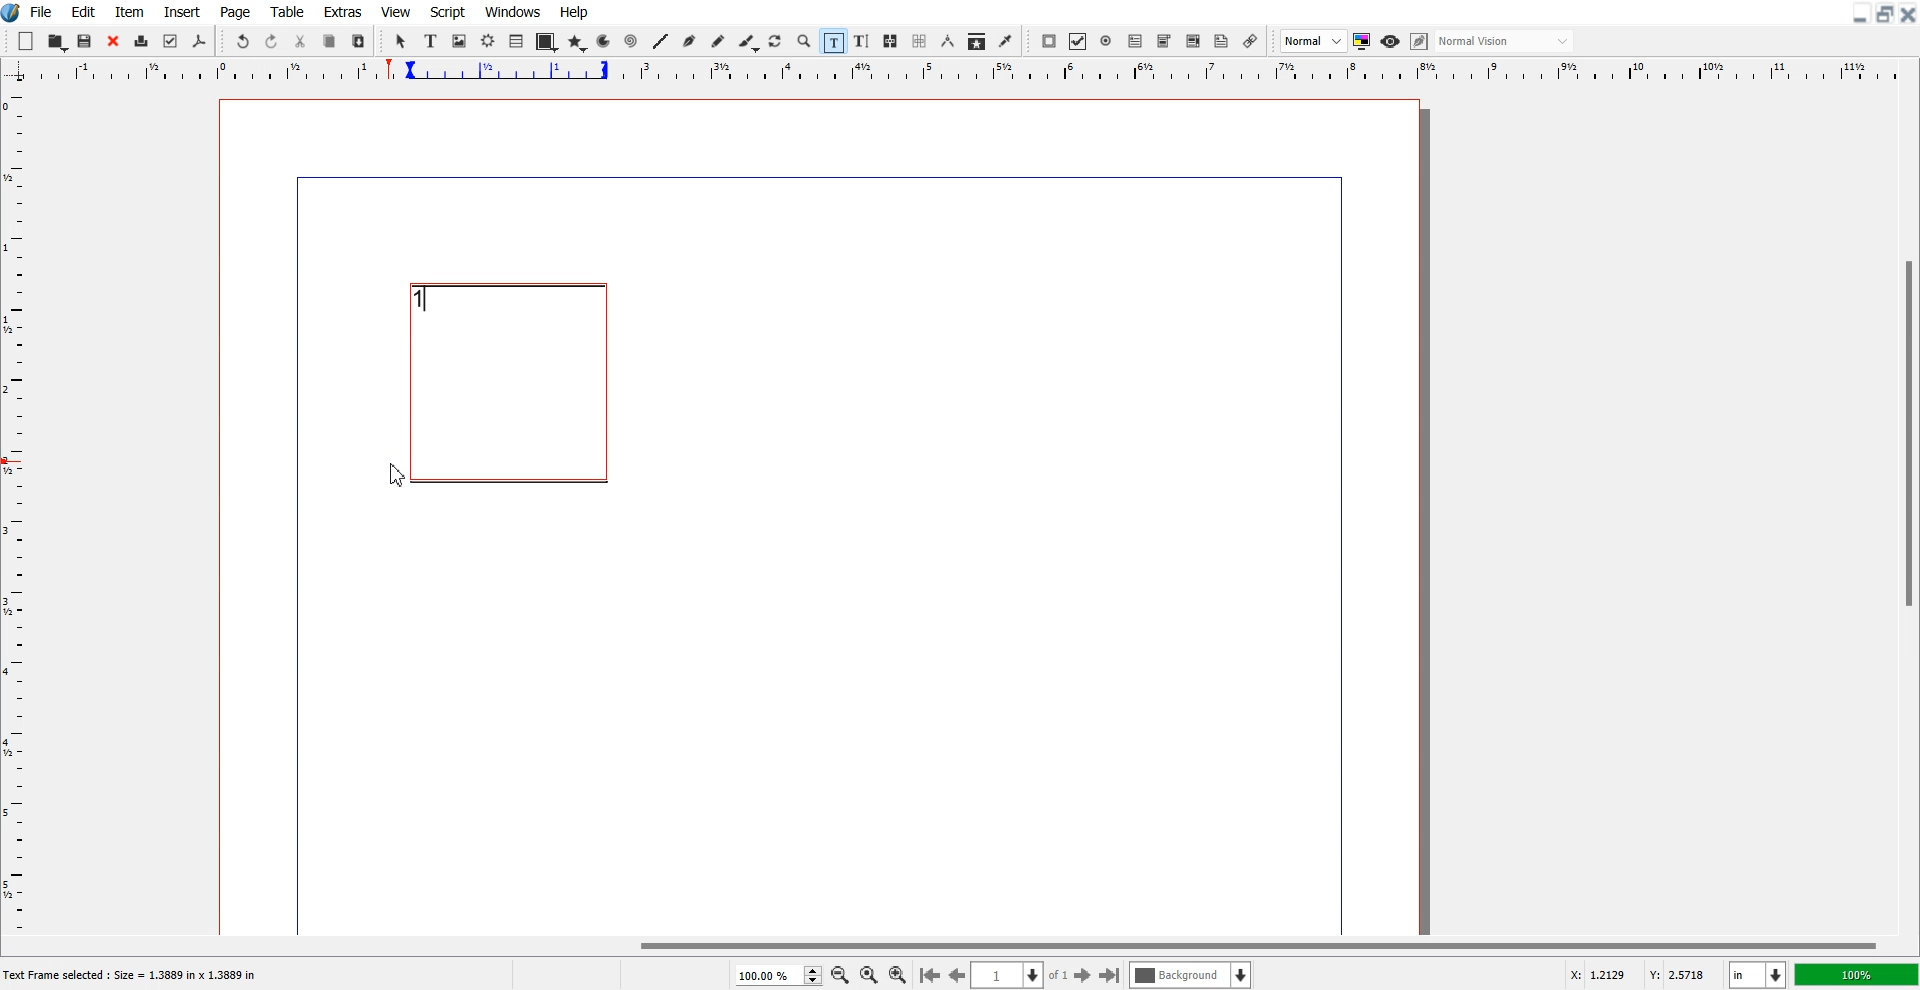 The height and width of the screenshot is (990, 1920). I want to click on Cursor, so click(399, 477).